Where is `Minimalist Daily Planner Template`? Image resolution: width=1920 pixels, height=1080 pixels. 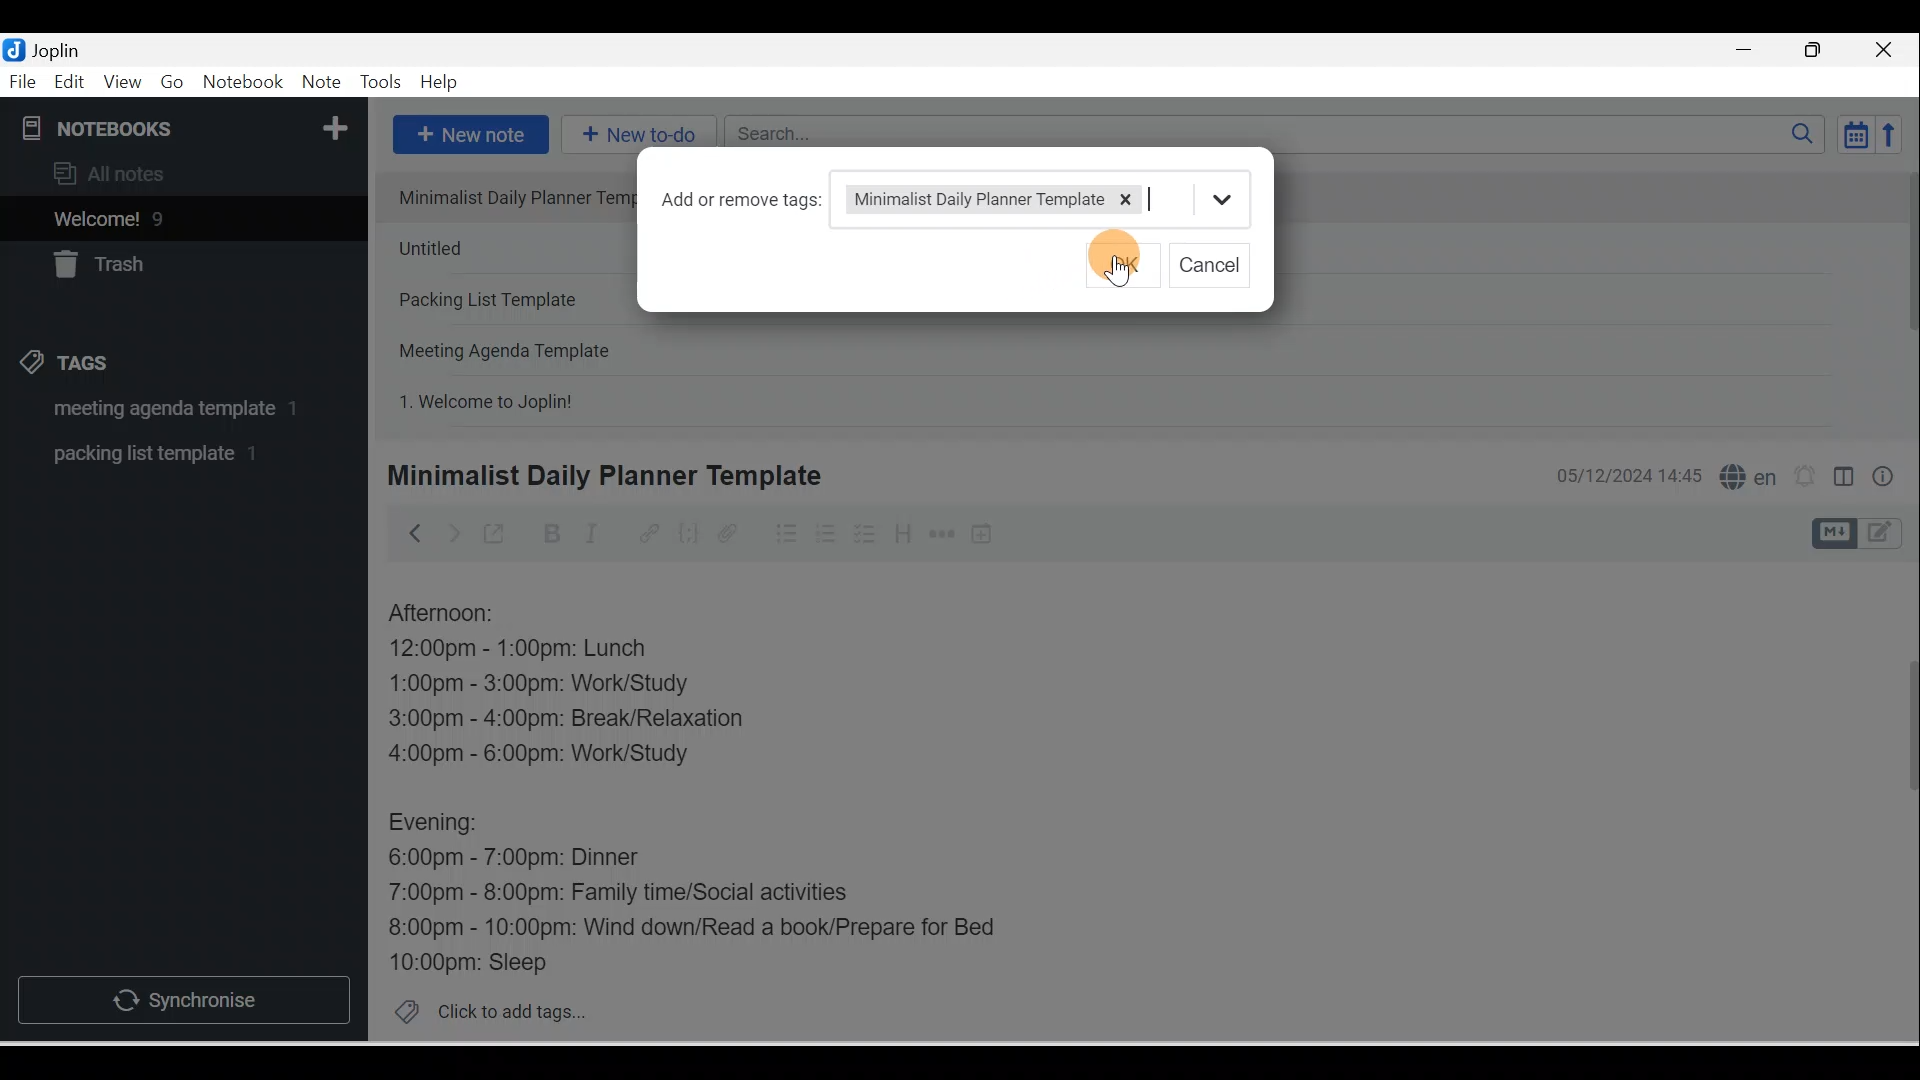 Minimalist Daily Planner Template is located at coordinates (1047, 196).